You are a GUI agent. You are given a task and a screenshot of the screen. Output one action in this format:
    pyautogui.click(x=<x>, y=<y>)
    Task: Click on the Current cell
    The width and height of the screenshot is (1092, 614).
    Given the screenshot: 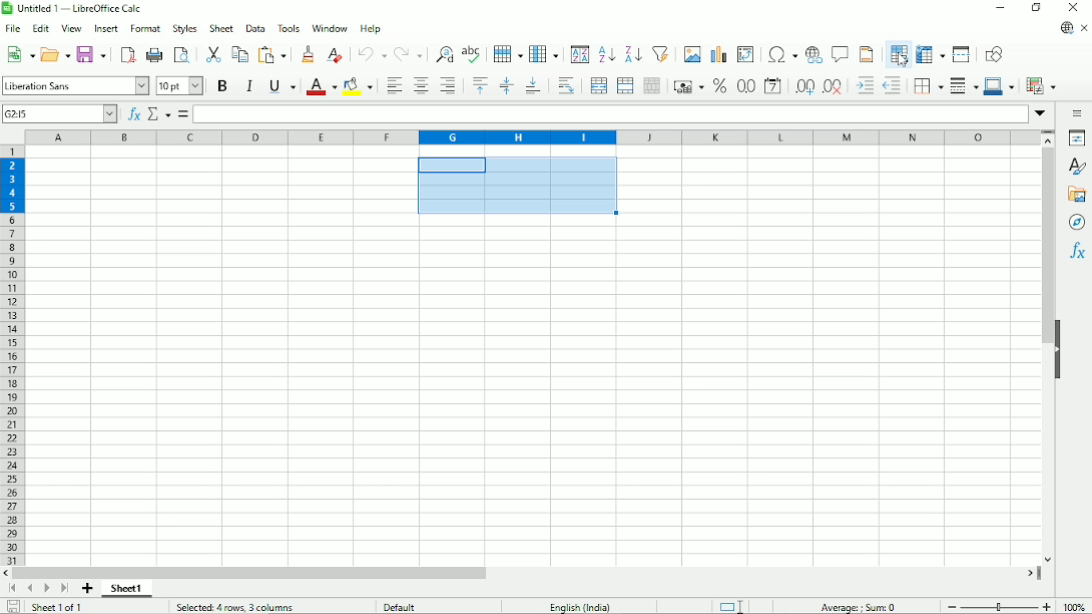 What is the action you would take?
    pyautogui.click(x=59, y=113)
    